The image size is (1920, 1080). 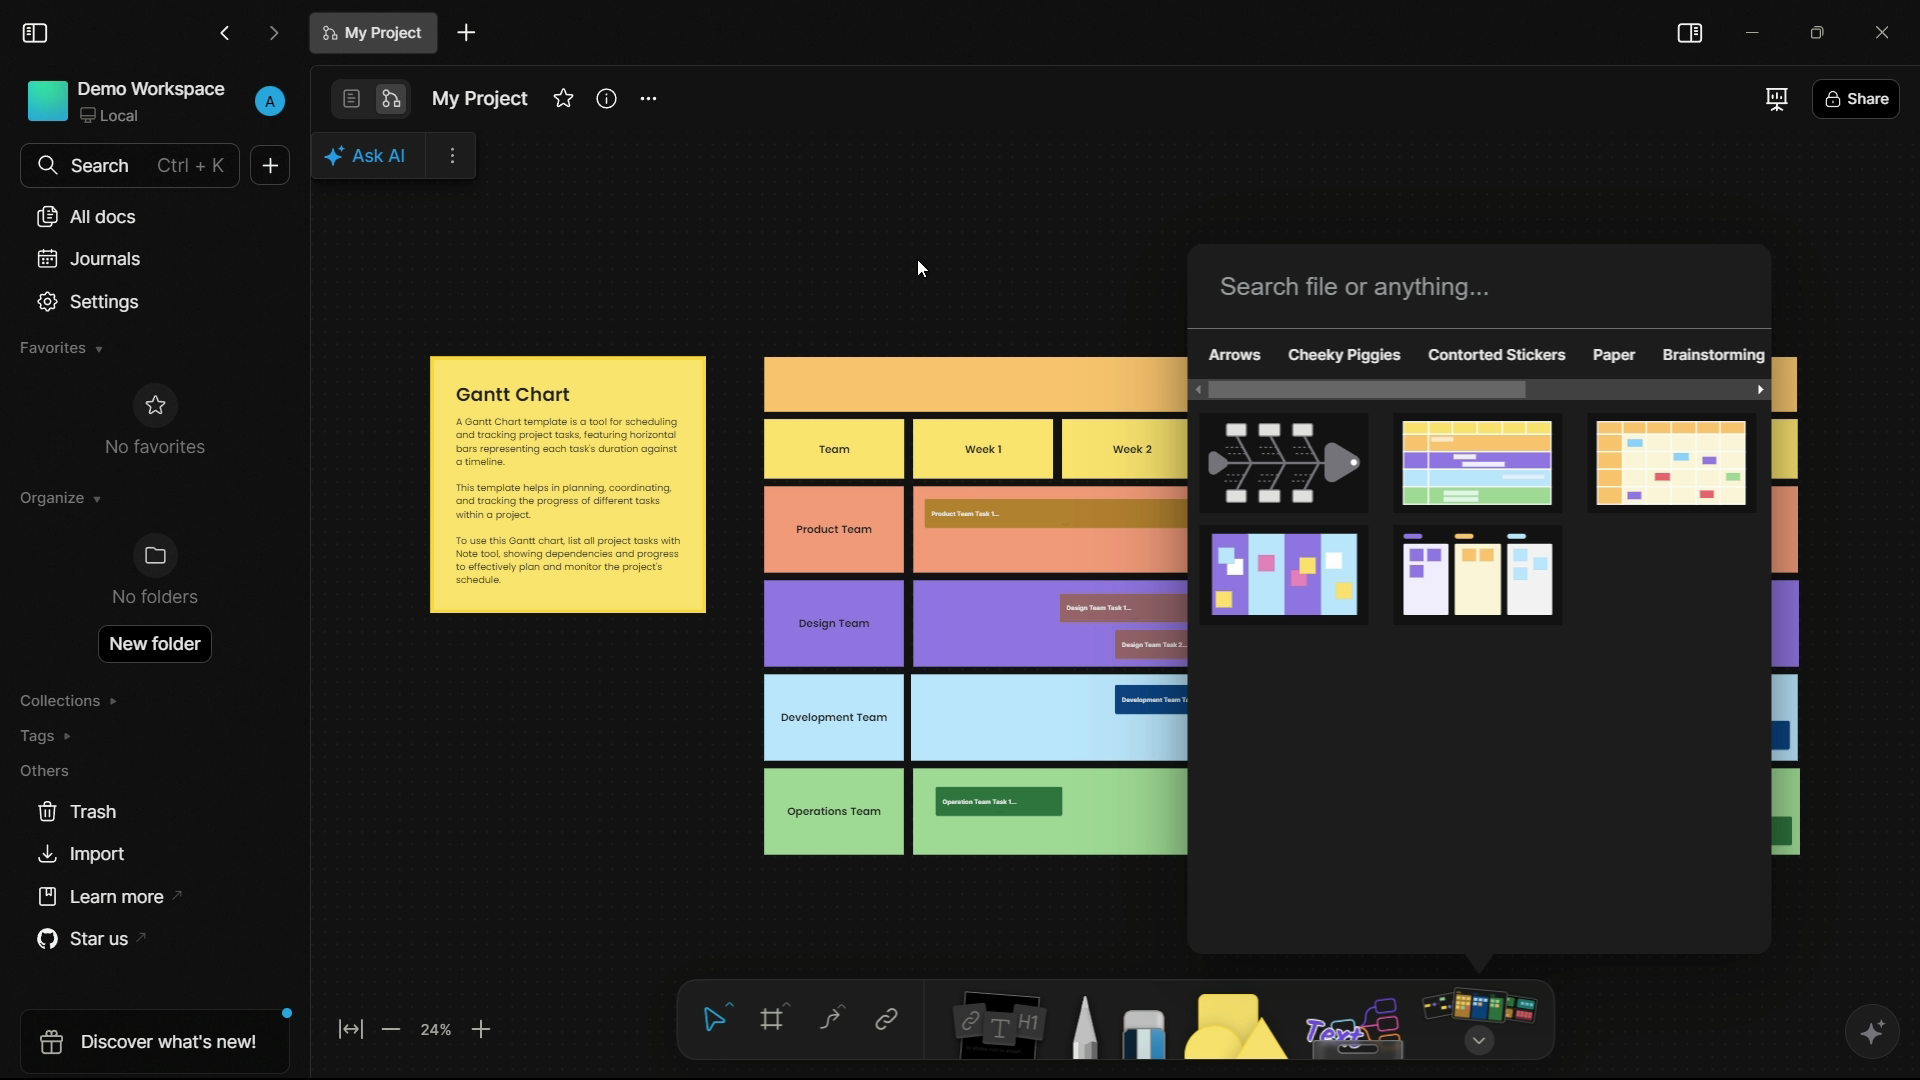 What do you see at coordinates (61, 349) in the screenshot?
I see `favorites` at bounding box center [61, 349].